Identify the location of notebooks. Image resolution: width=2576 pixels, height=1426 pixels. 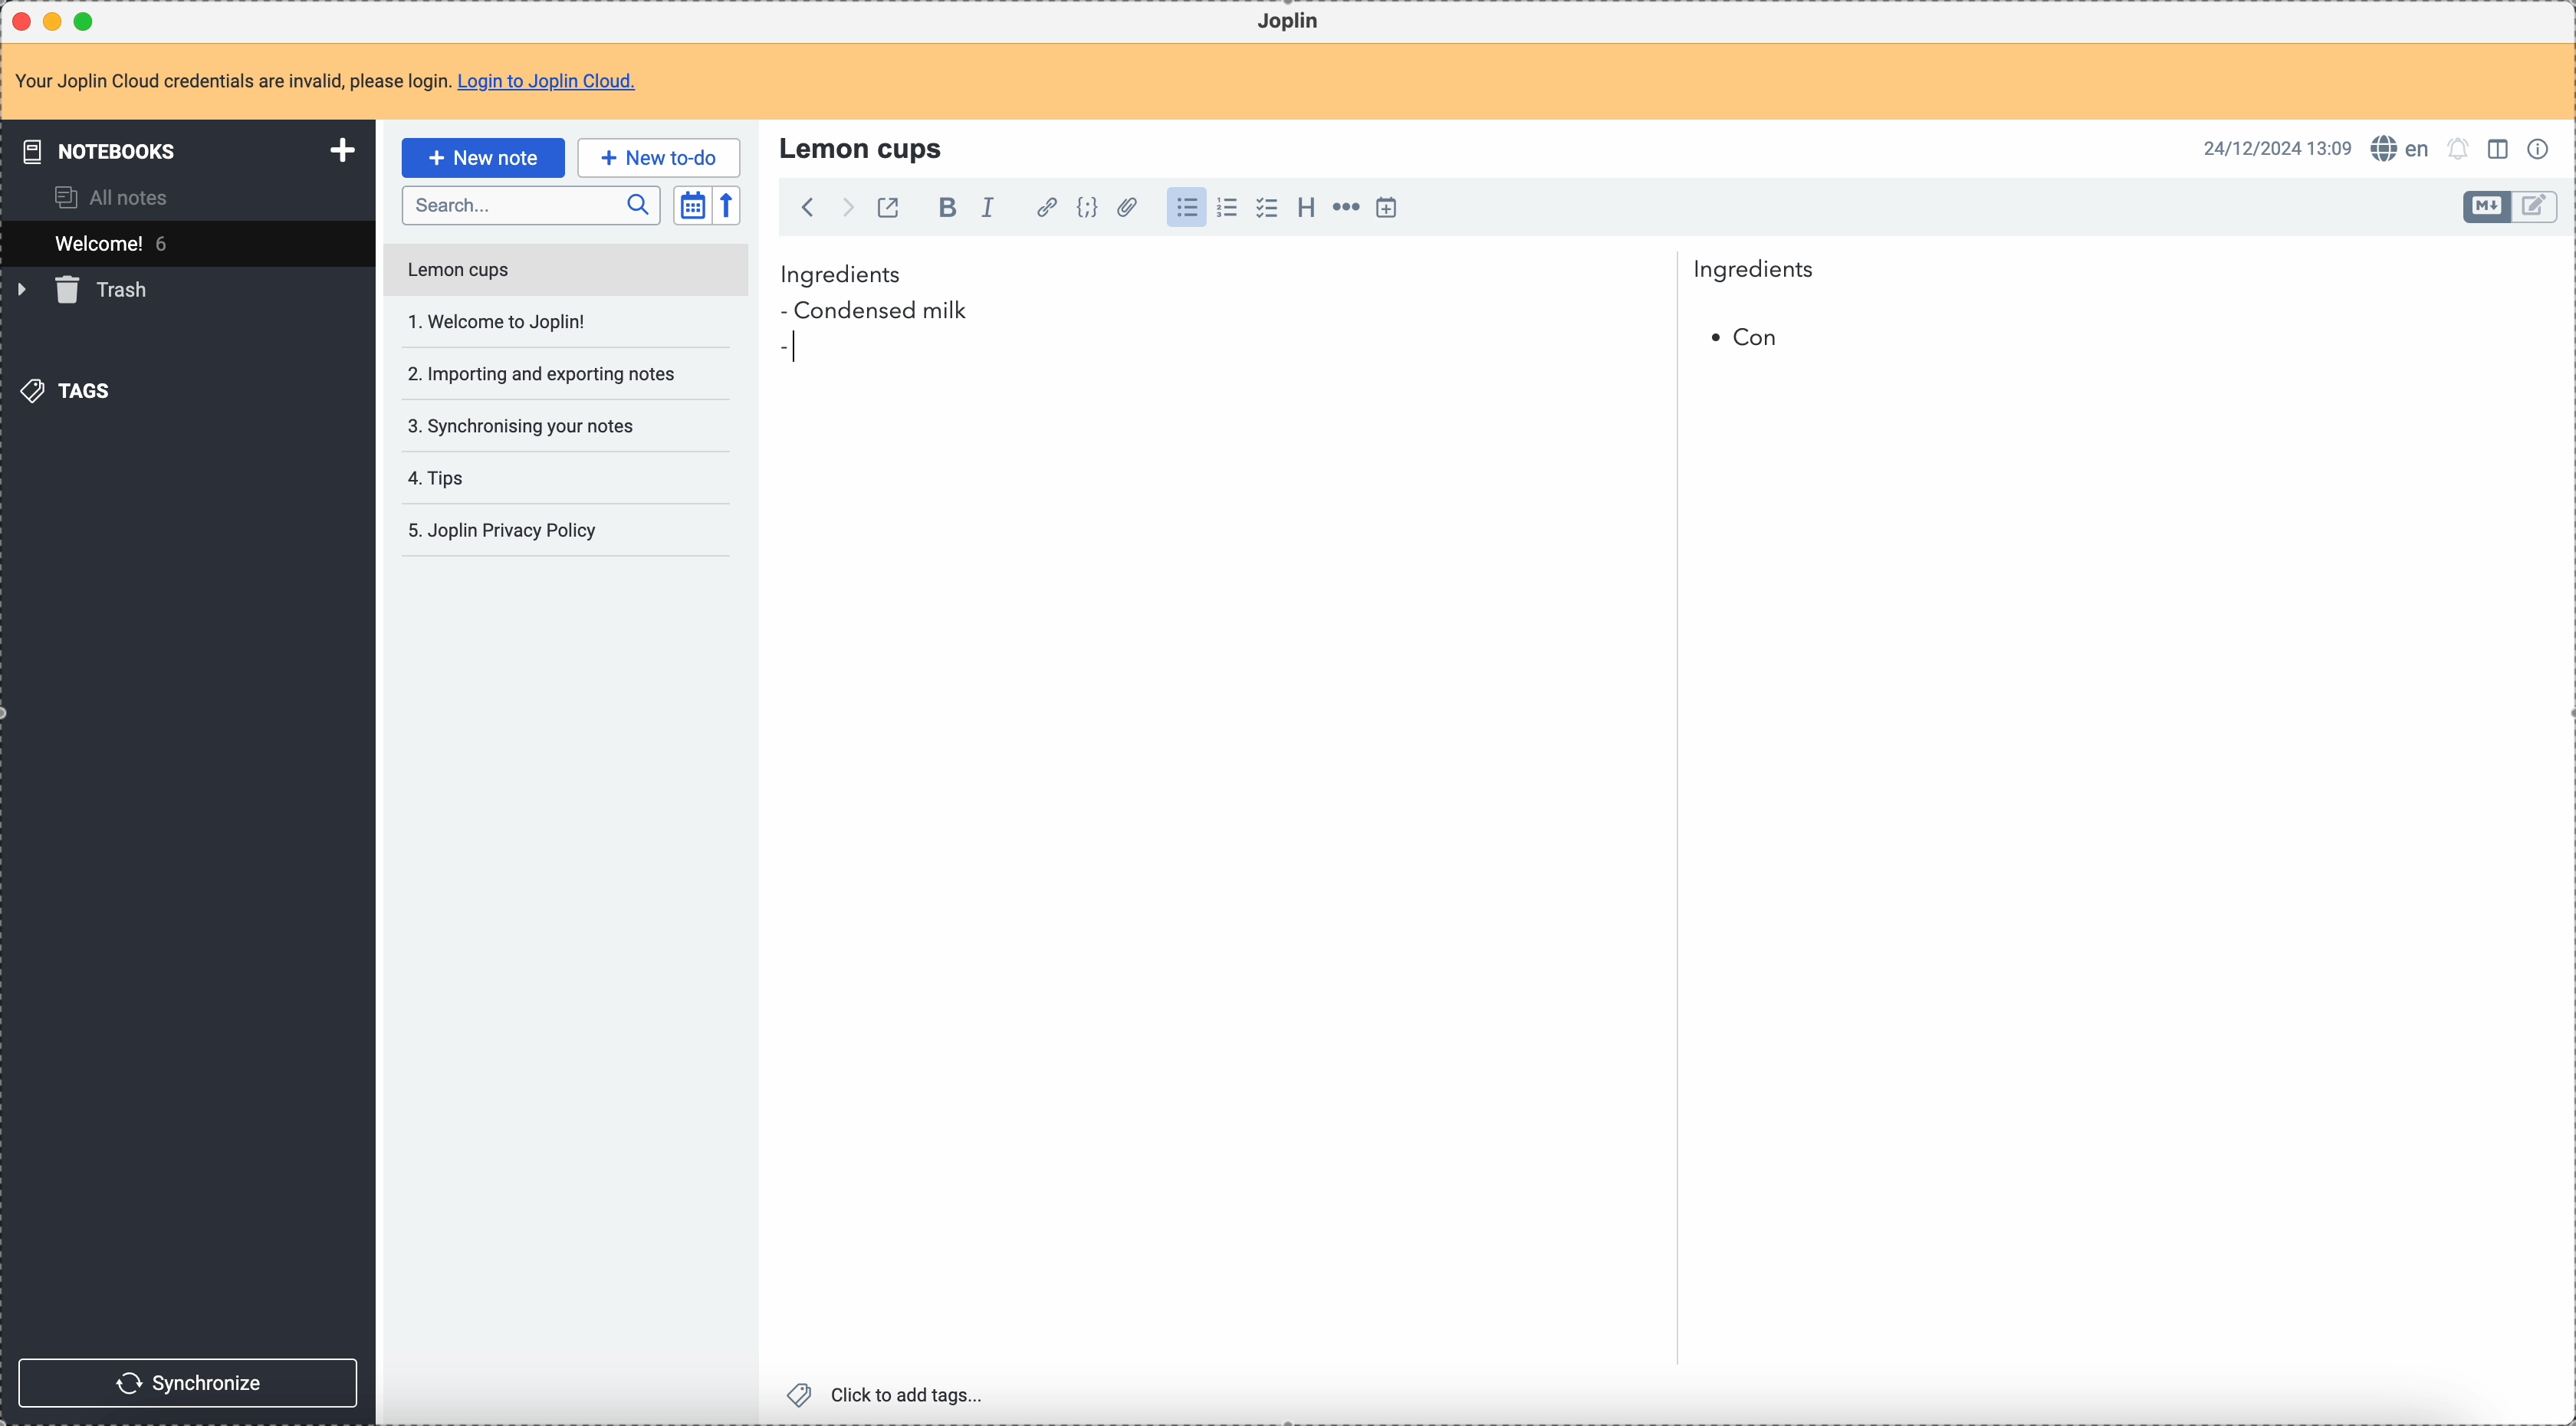
(192, 150).